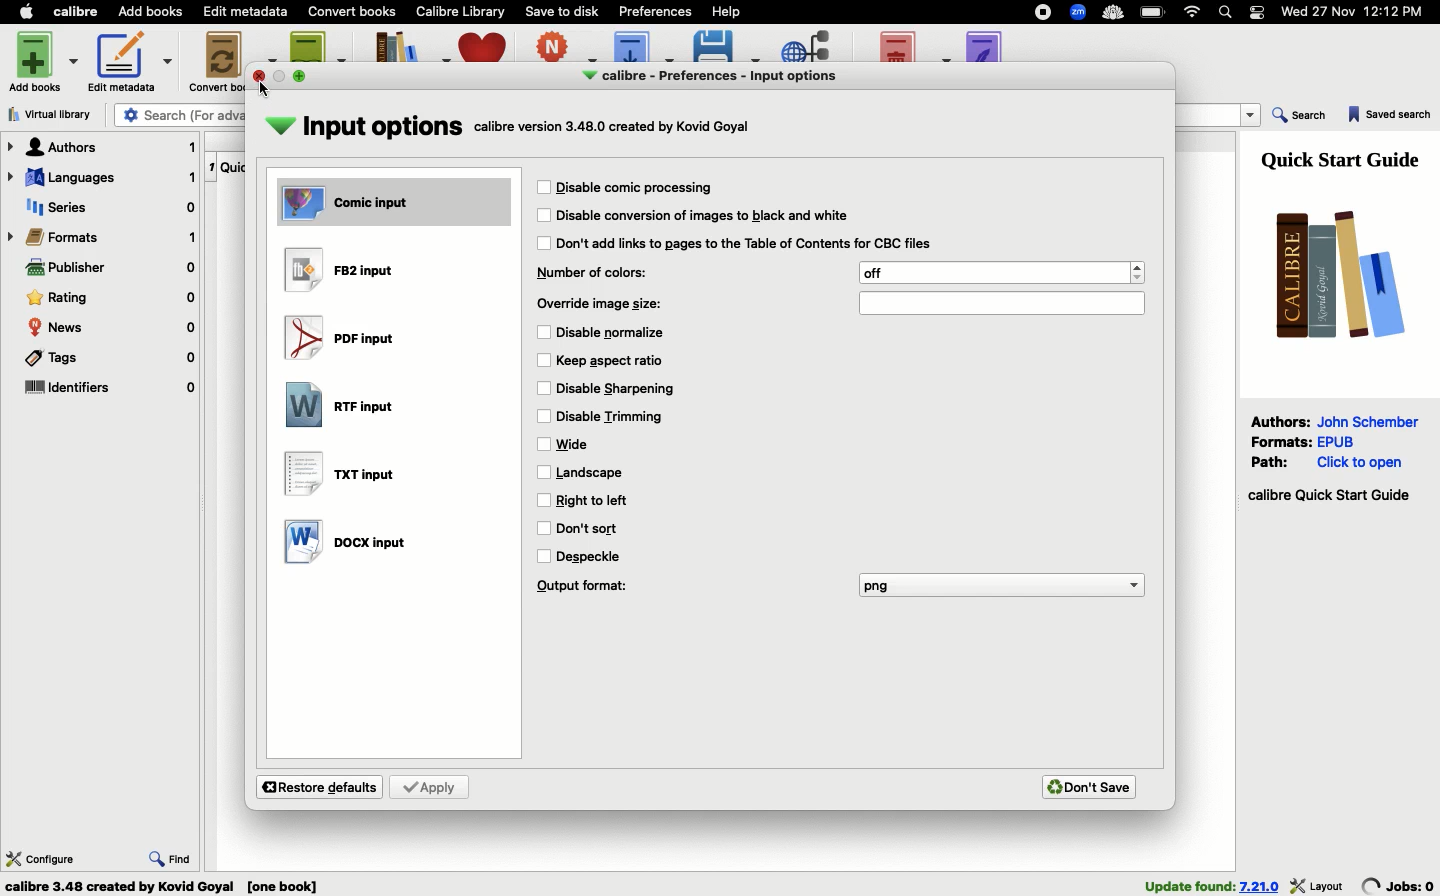 Image resolution: width=1440 pixels, height=896 pixels. What do you see at coordinates (1333, 273) in the screenshot?
I see `Logo` at bounding box center [1333, 273].